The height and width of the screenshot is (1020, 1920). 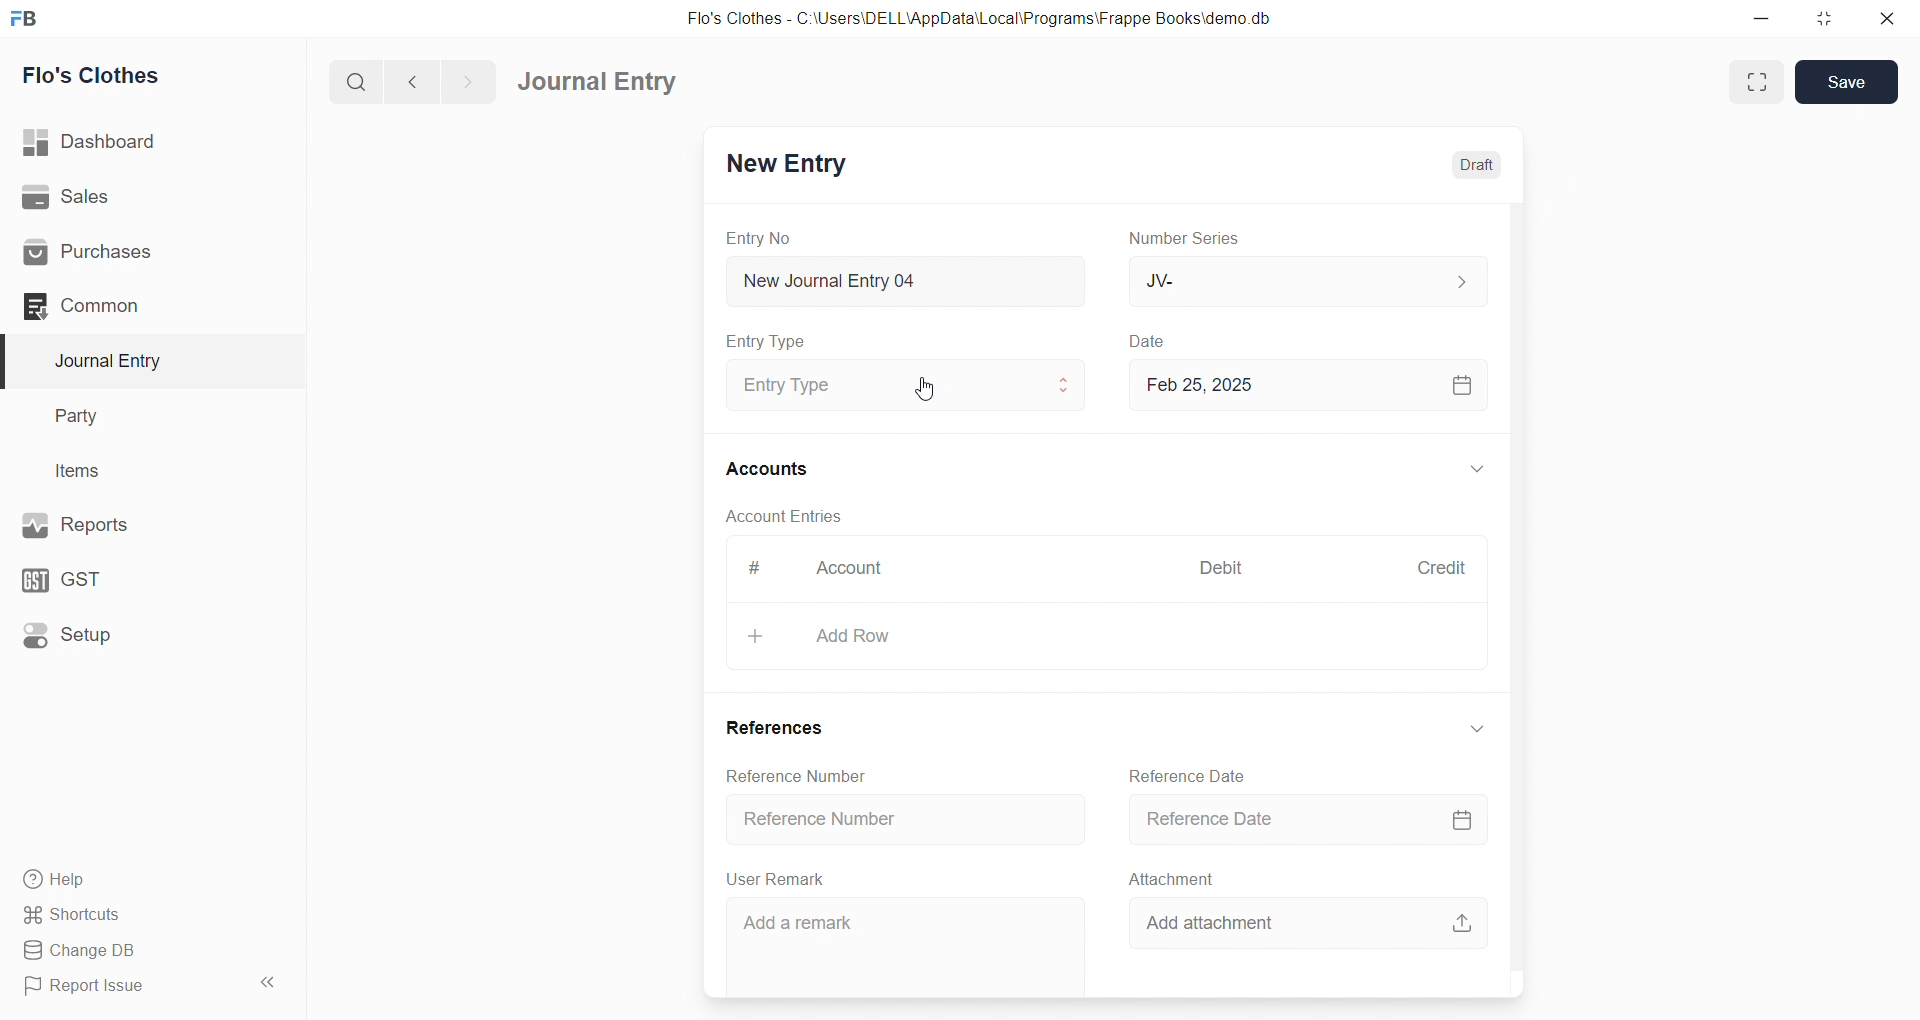 I want to click on Feb 25, 2025, so click(x=1304, y=384).